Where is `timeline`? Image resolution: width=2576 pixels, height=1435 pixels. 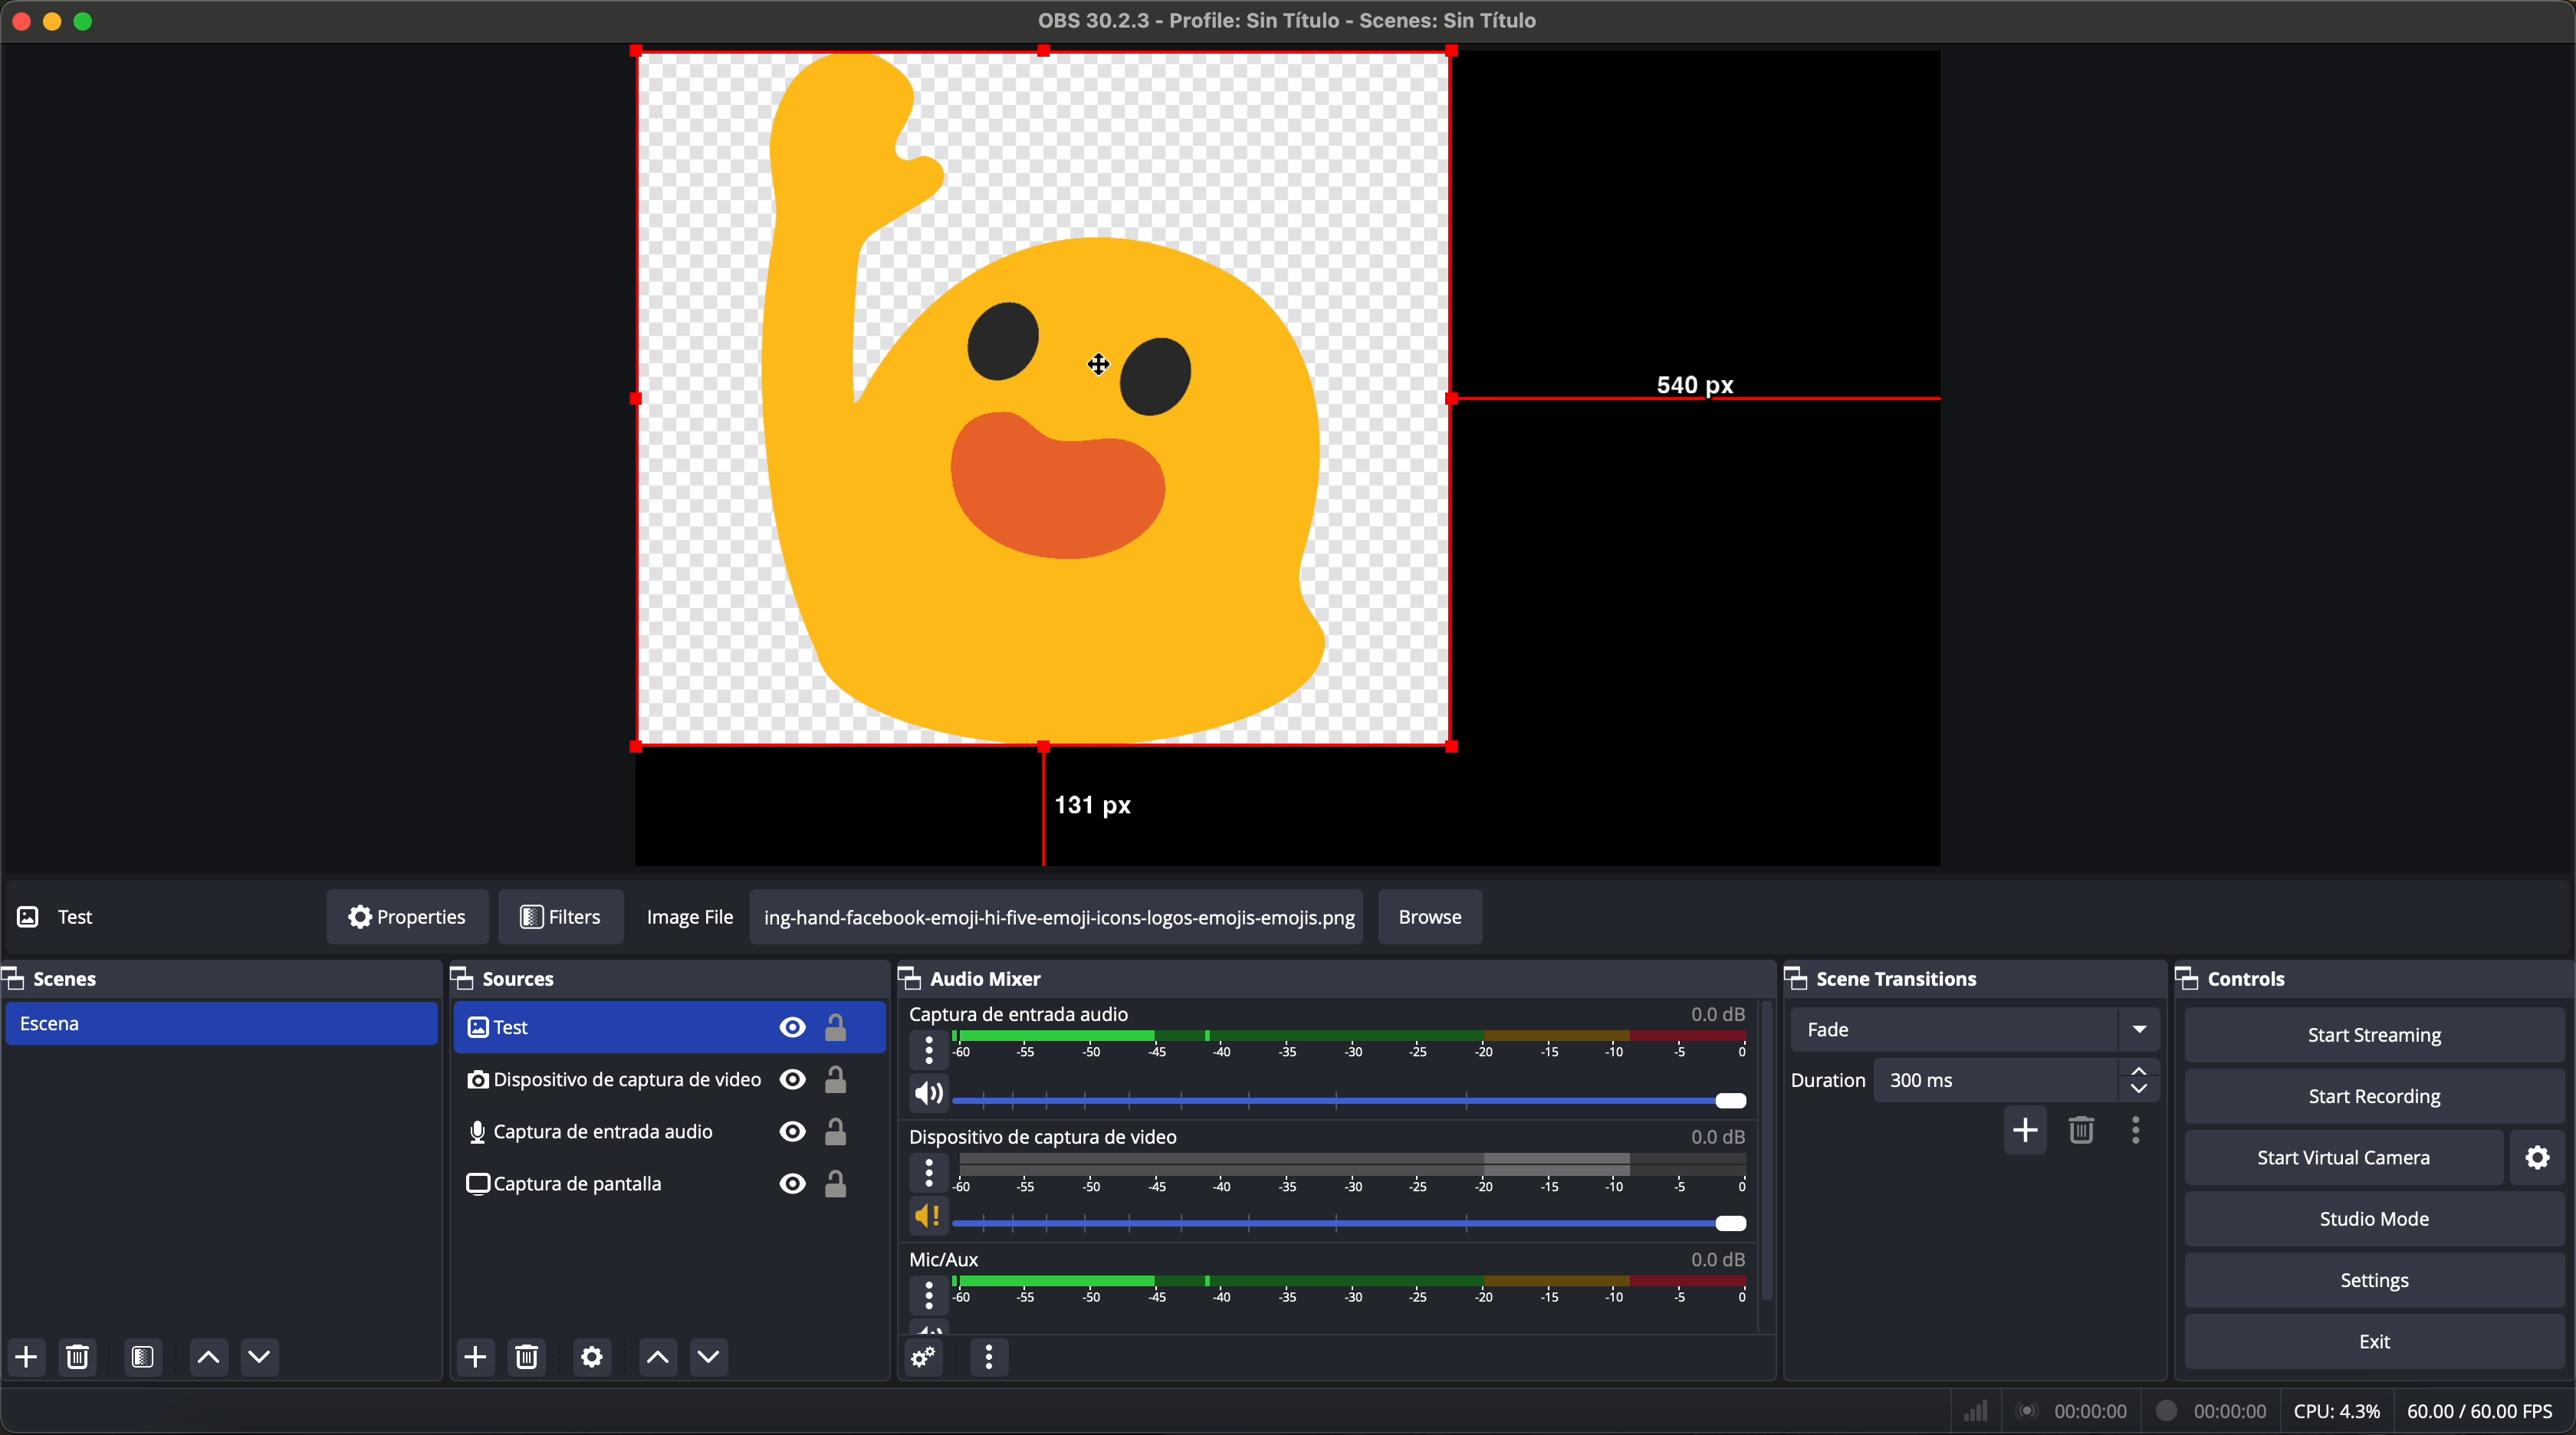
timeline is located at coordinates (1353, 1173).